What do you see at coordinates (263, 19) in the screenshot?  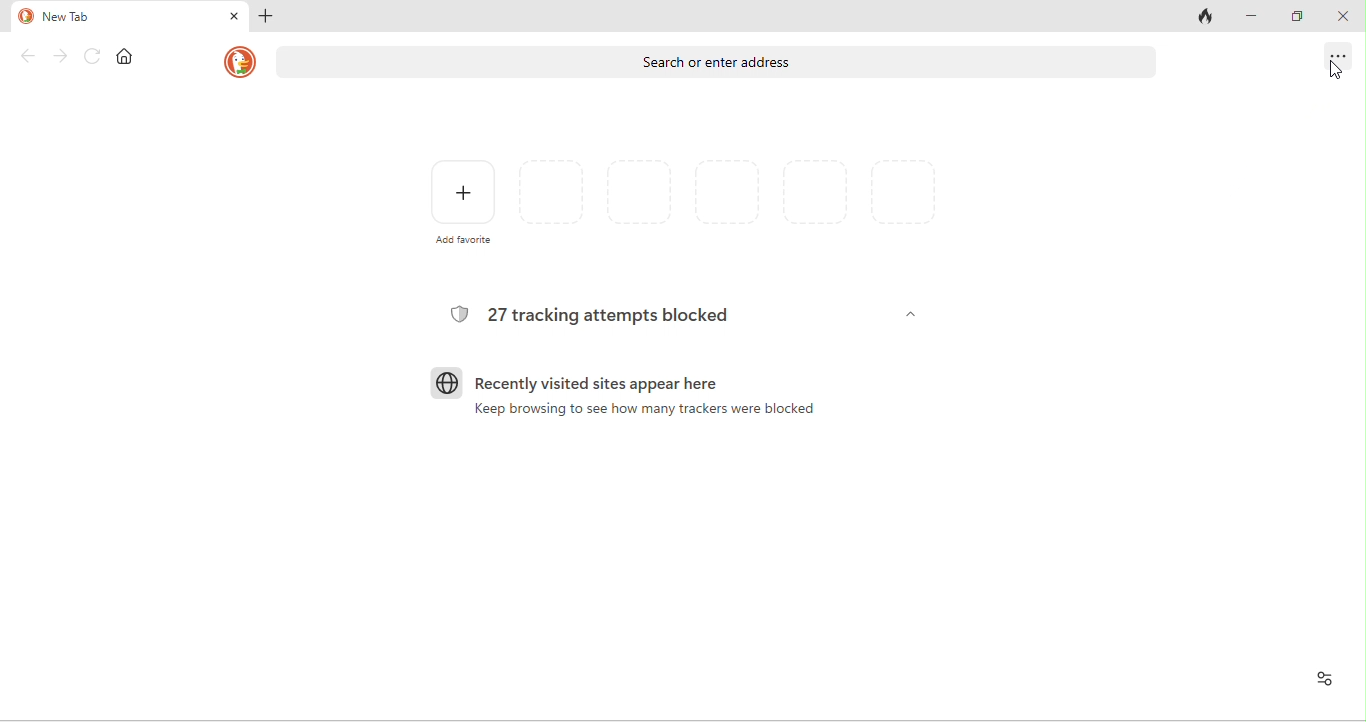 I see `add` at bounding box center [263, 19].